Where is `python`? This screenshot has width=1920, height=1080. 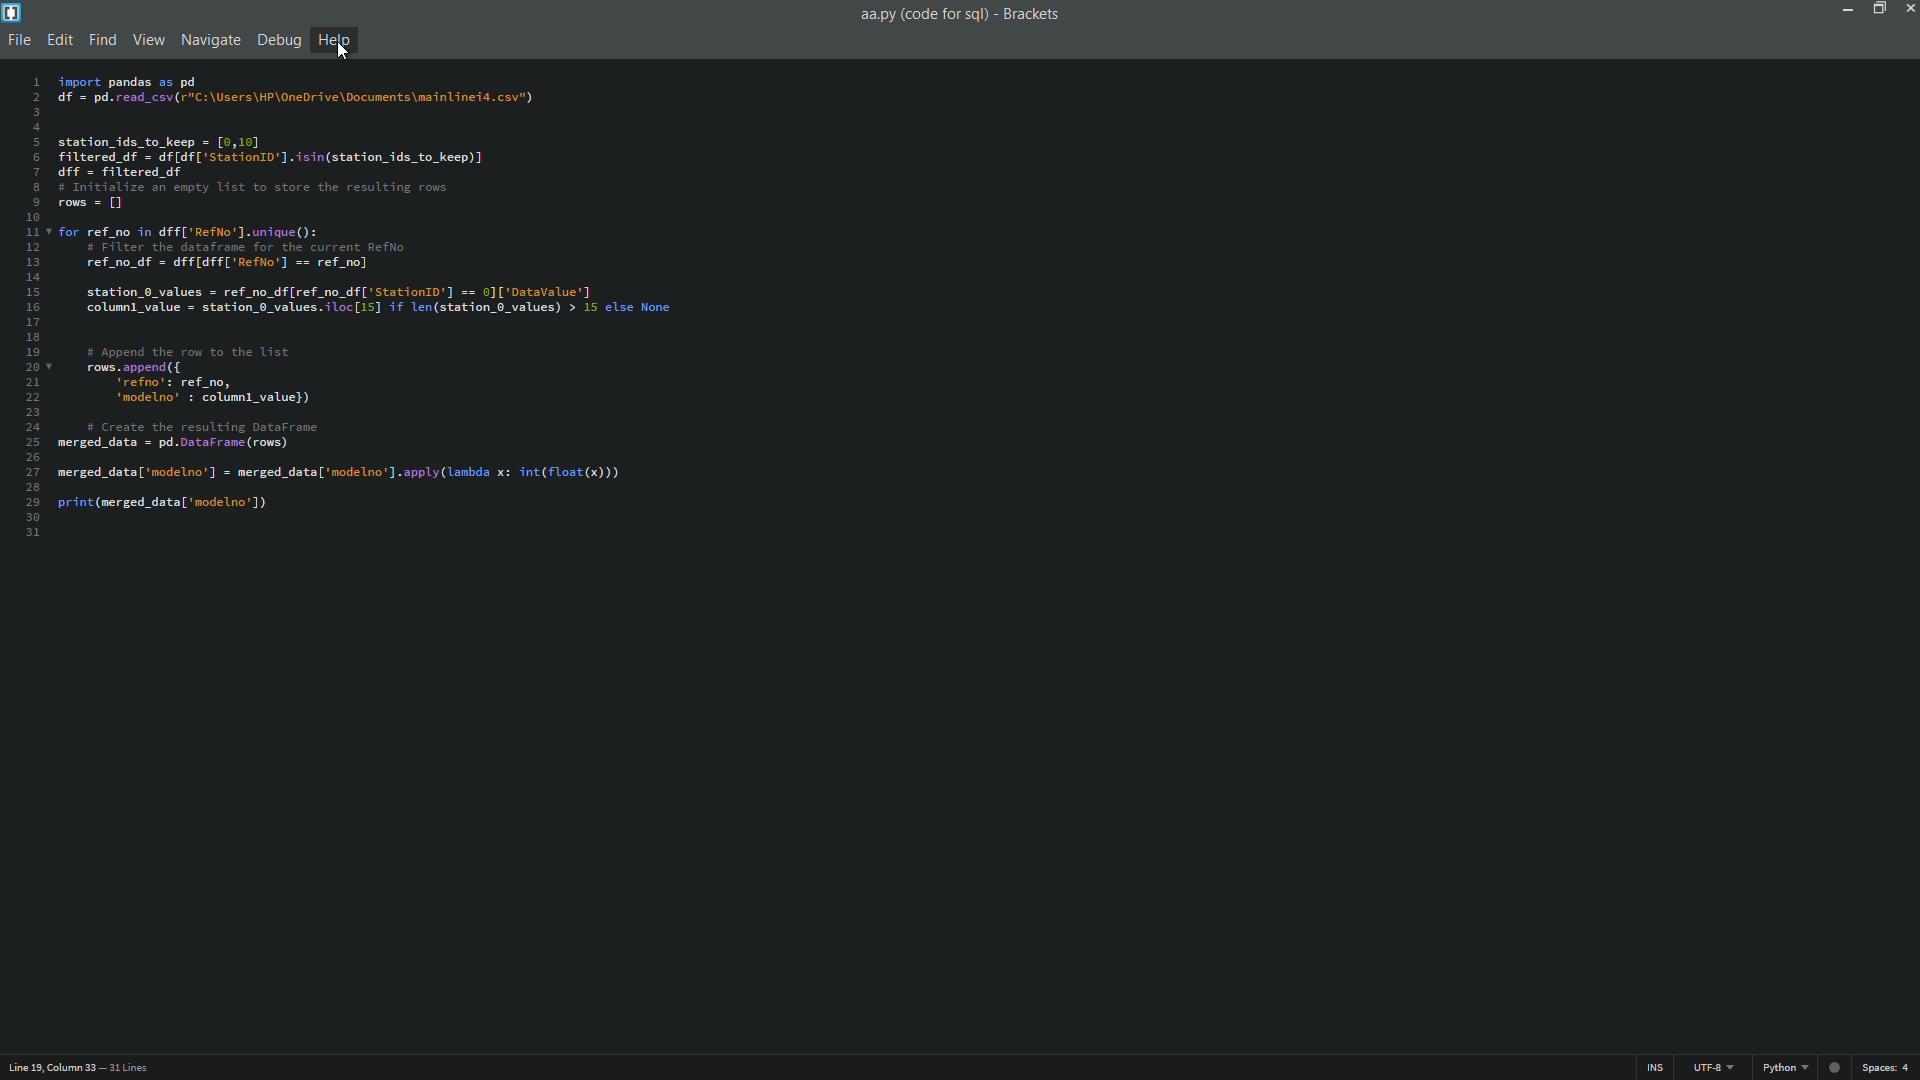
python is located at coordinates (1781, 1068).